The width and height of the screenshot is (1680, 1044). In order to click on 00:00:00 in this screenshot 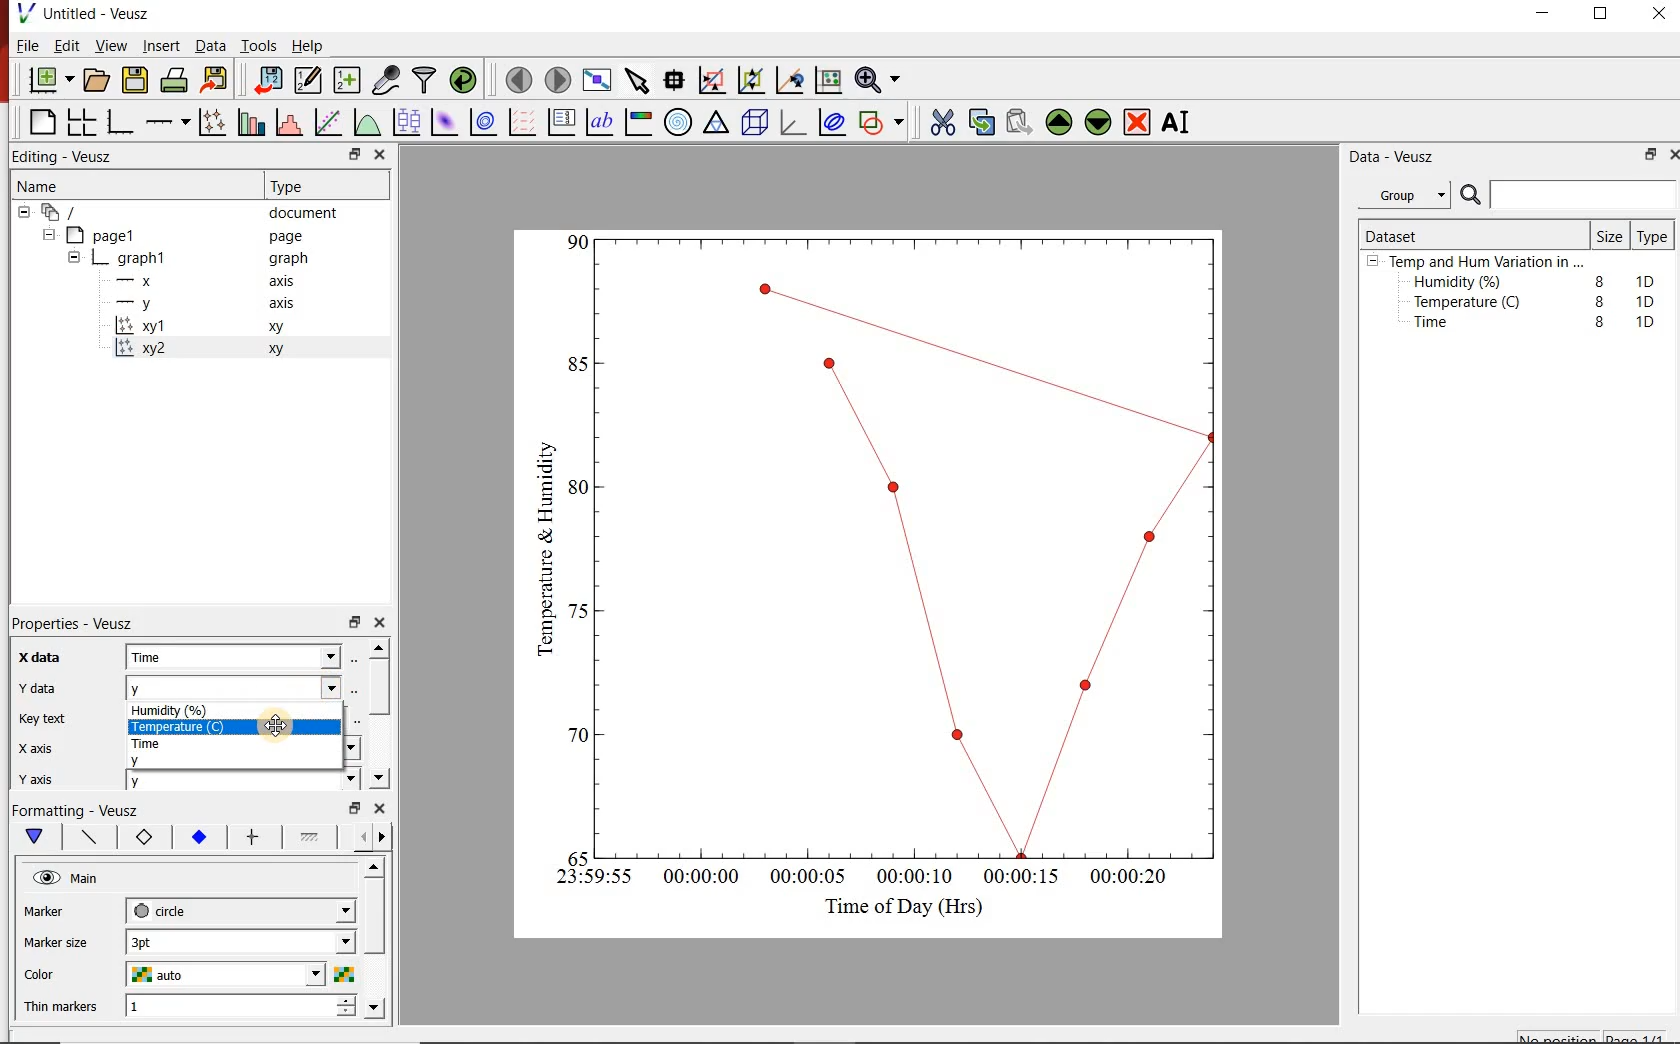, I will do `click(698, 879)`.